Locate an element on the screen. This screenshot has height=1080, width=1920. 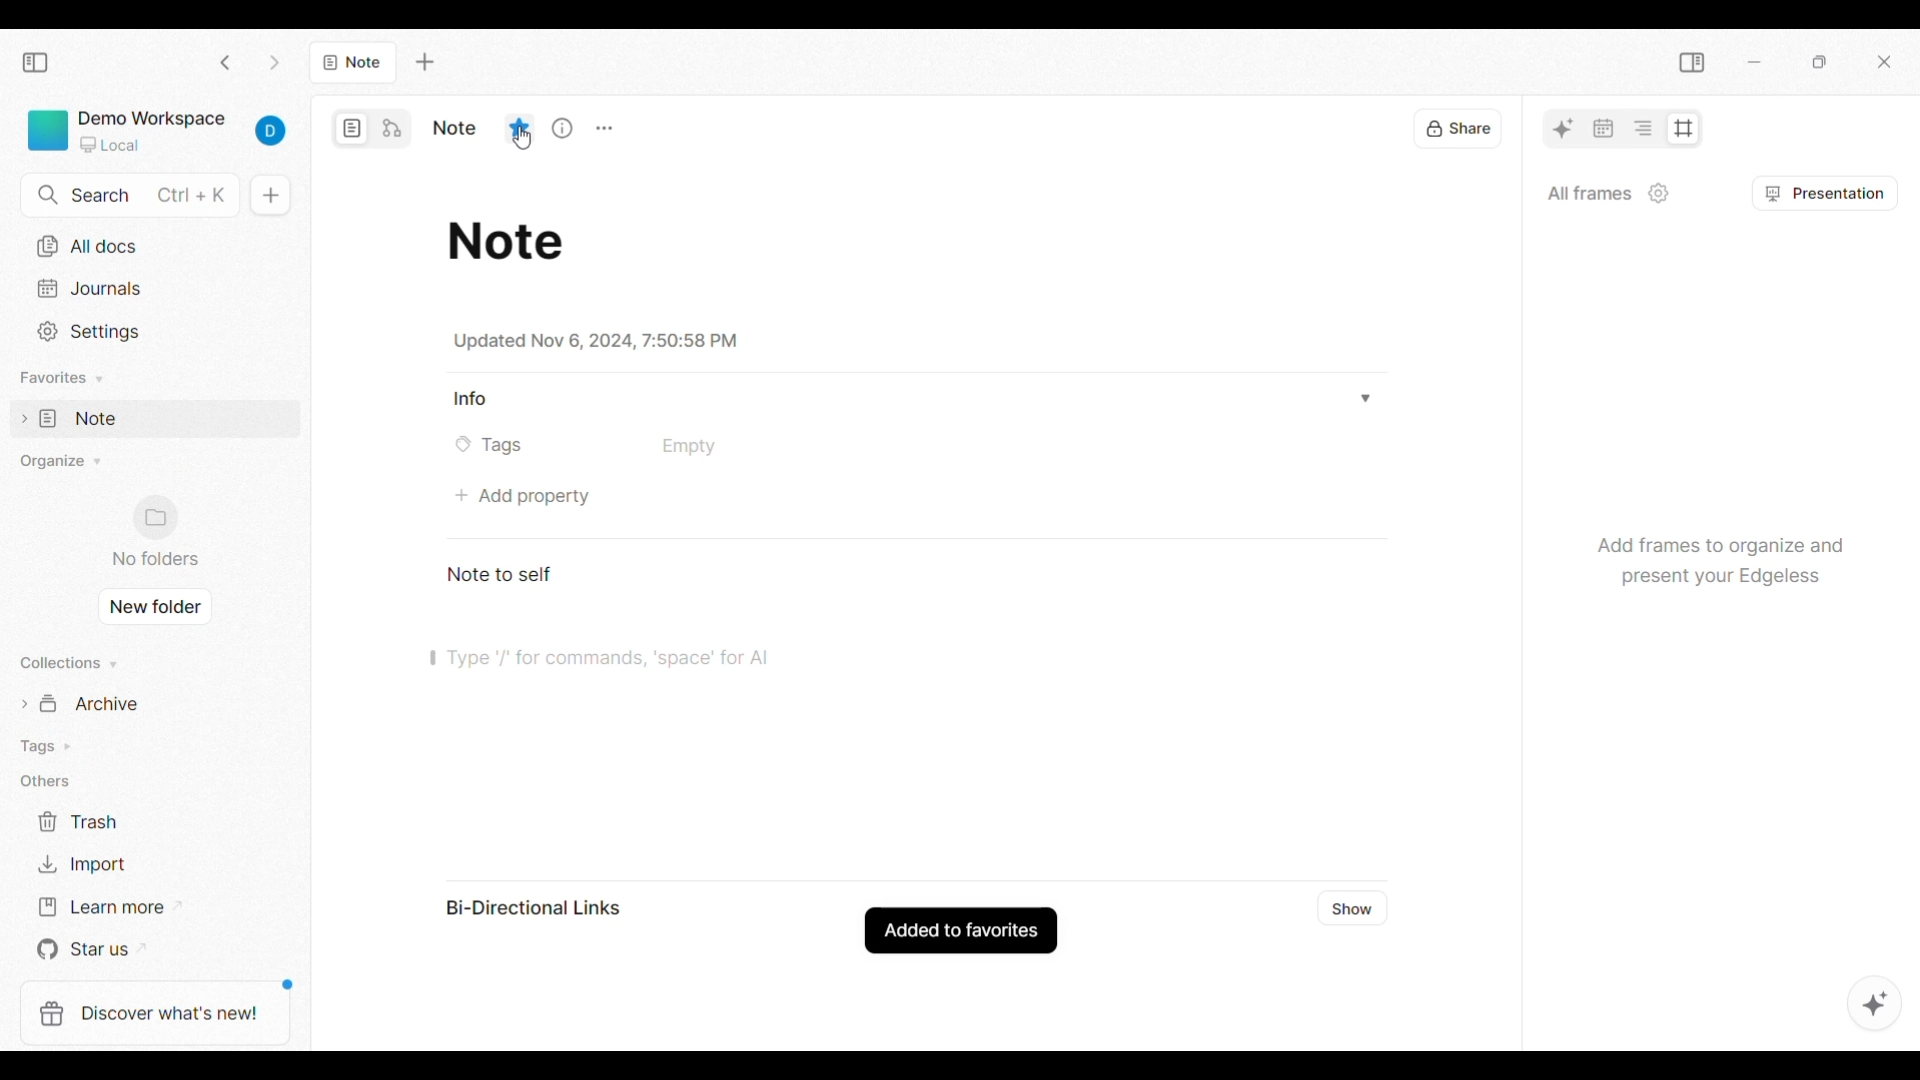
Ask AI is located at coordinates (1875, 1003).